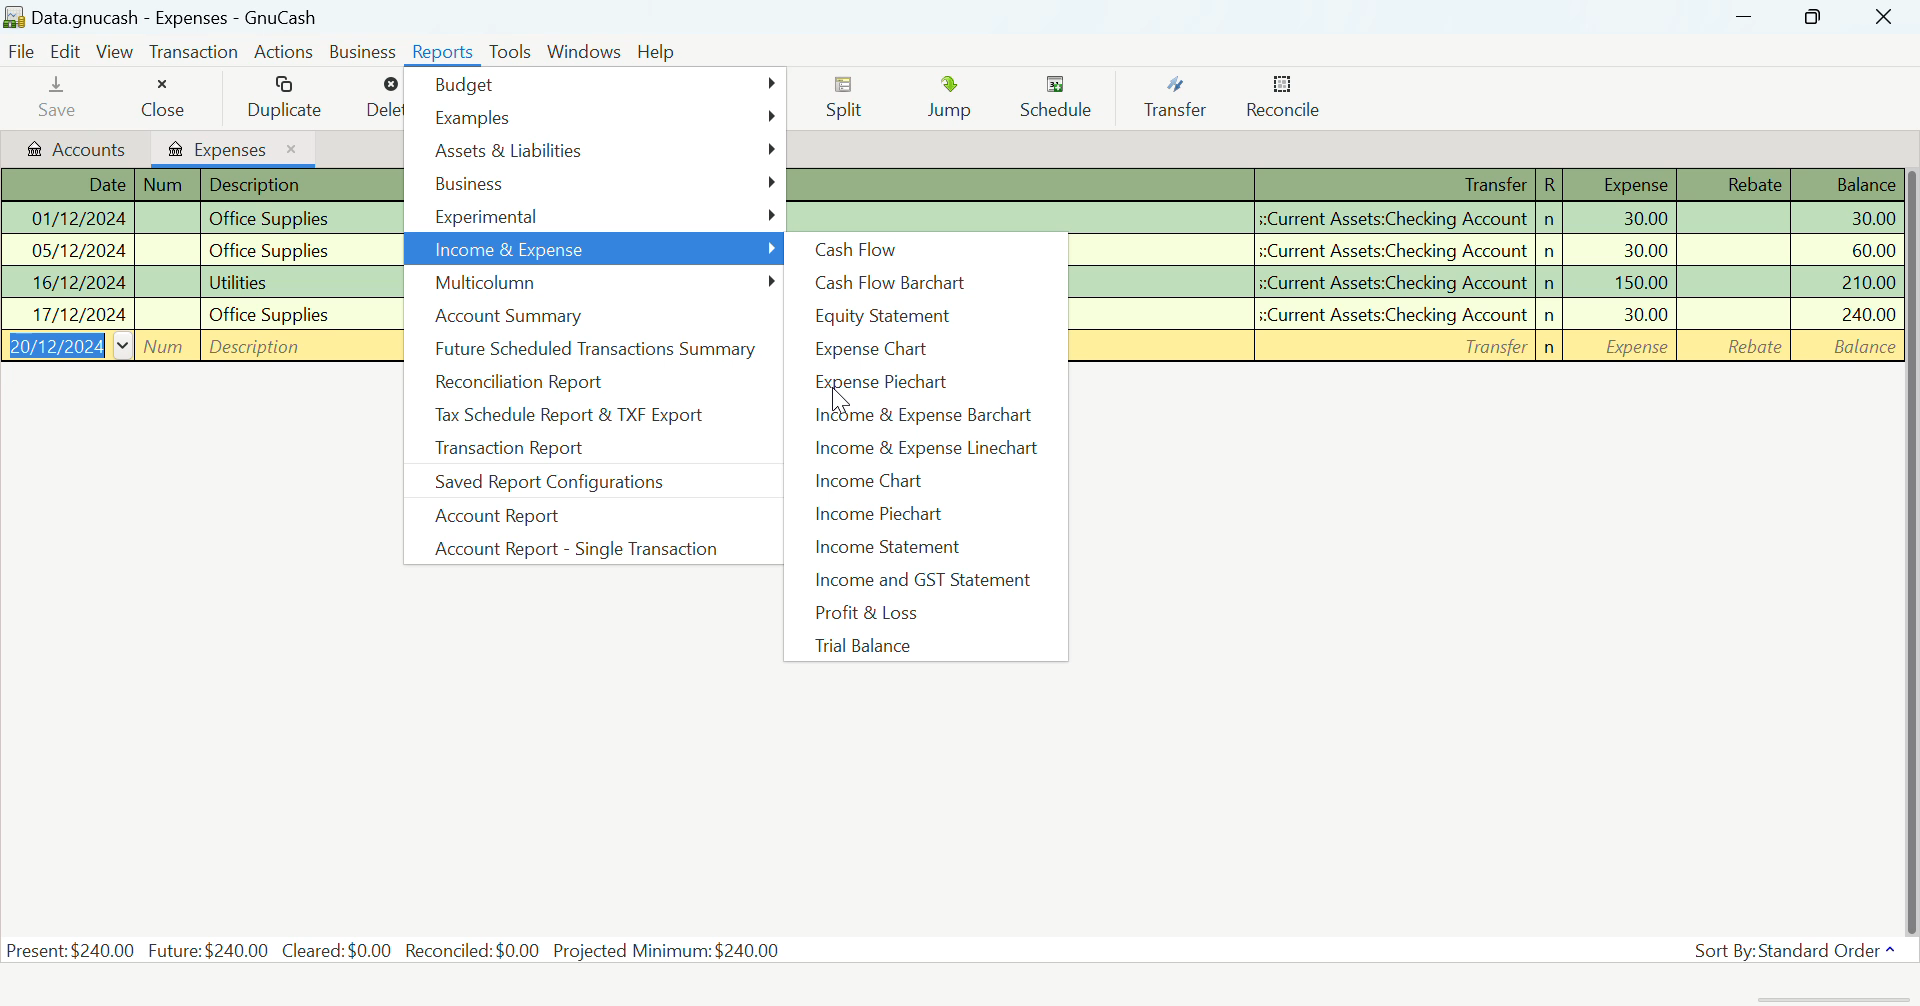  I want to click on Future, so click(209, 951).